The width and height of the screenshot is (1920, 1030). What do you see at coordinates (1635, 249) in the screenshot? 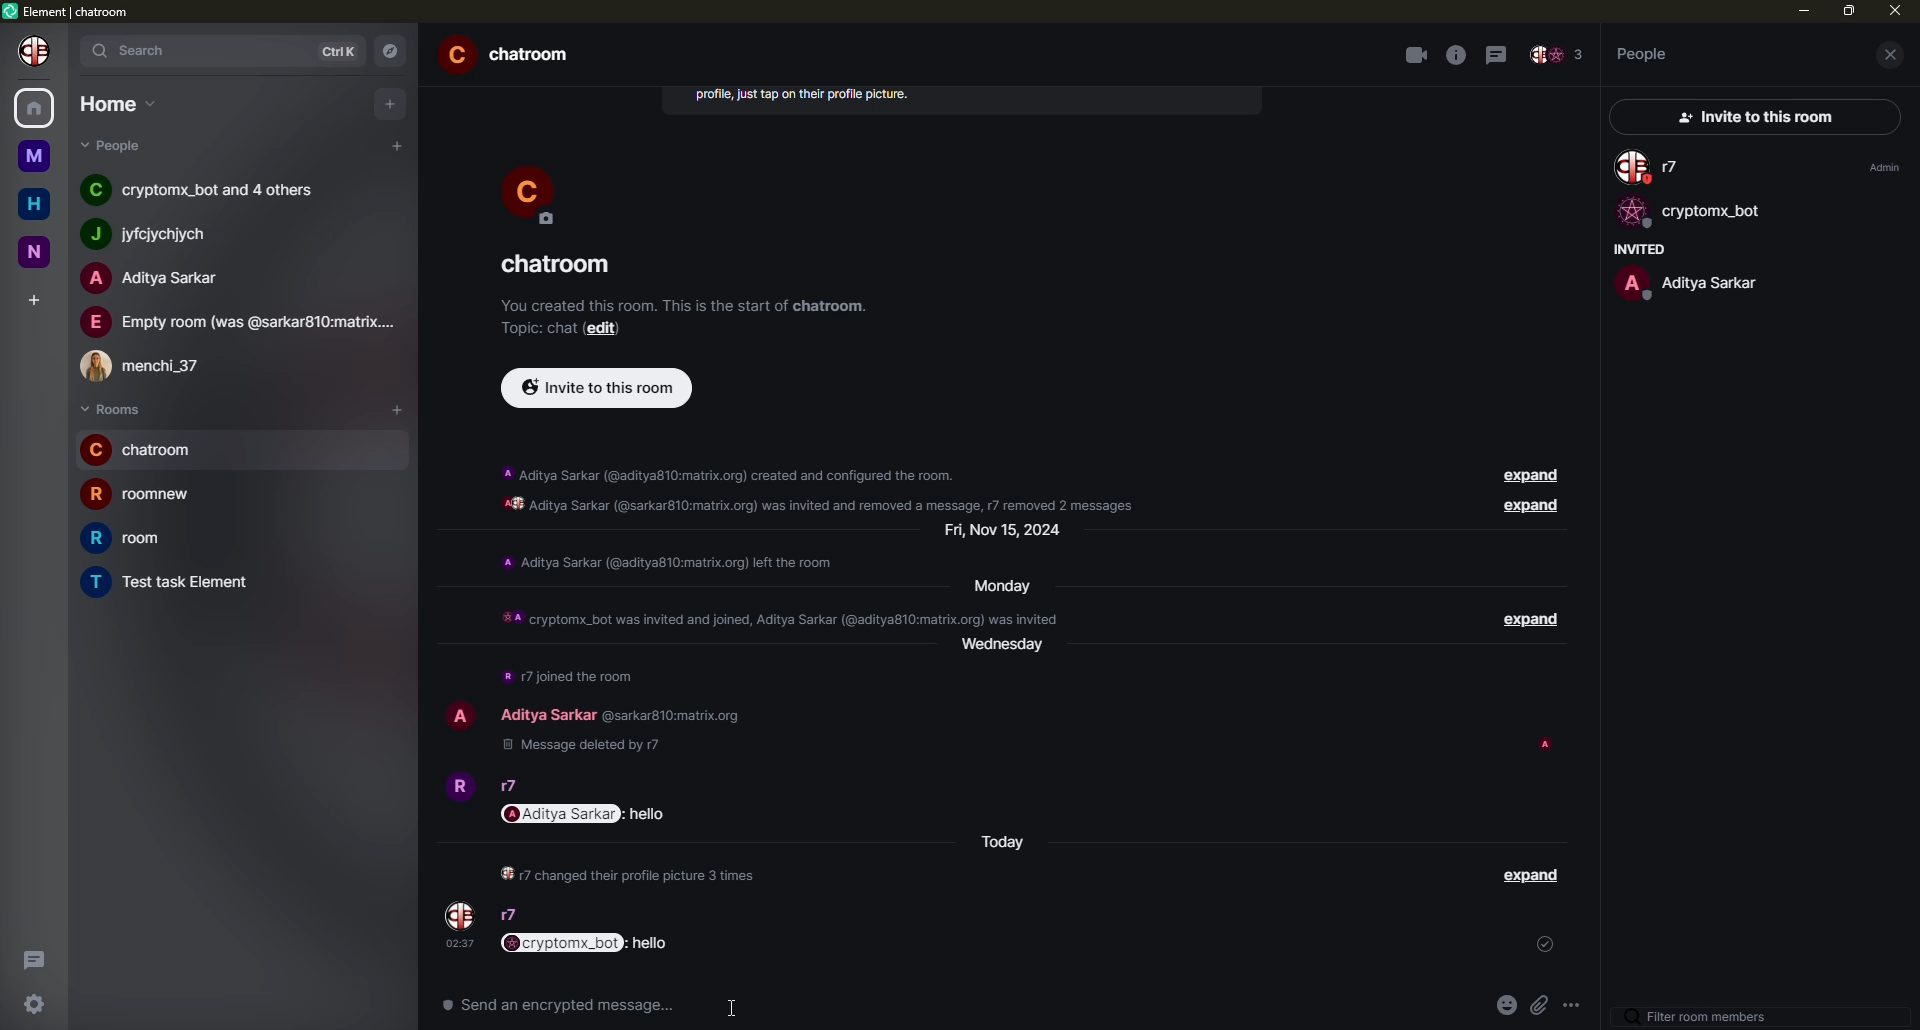
I see `invited` at bounding box center [1635, 249].